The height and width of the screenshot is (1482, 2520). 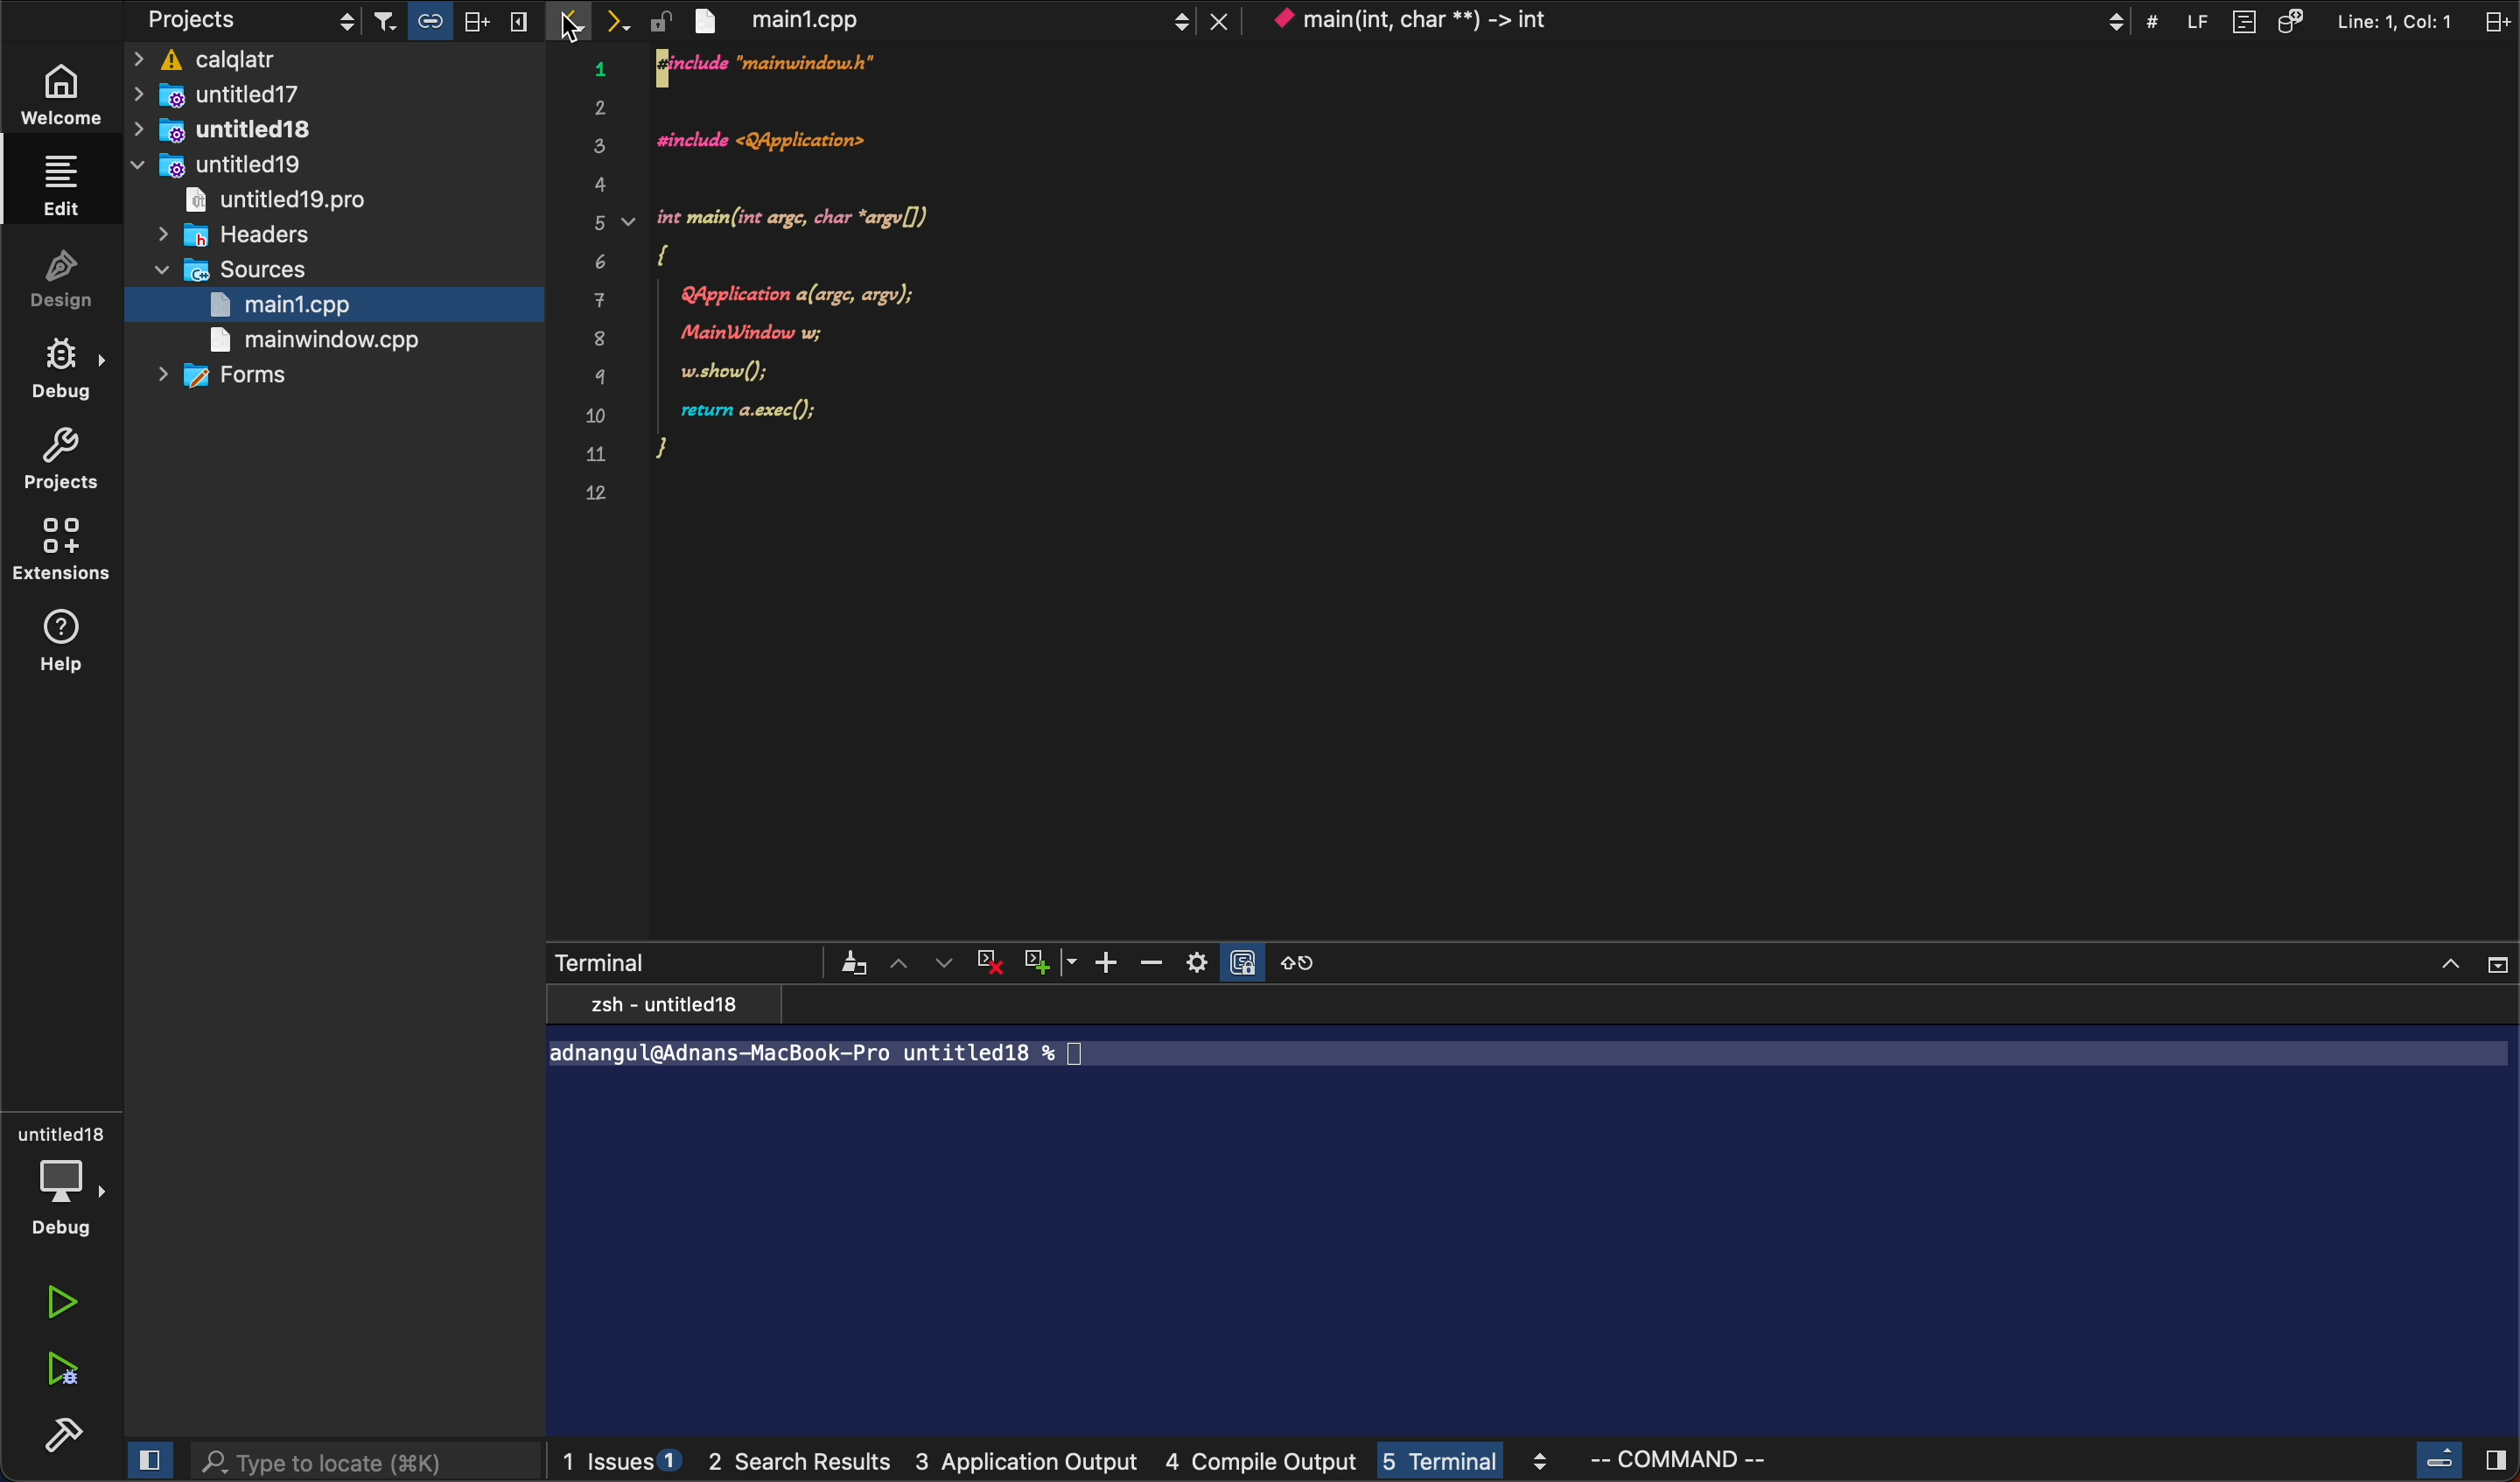 I want to click on setting, so click(x=1226, y=962).